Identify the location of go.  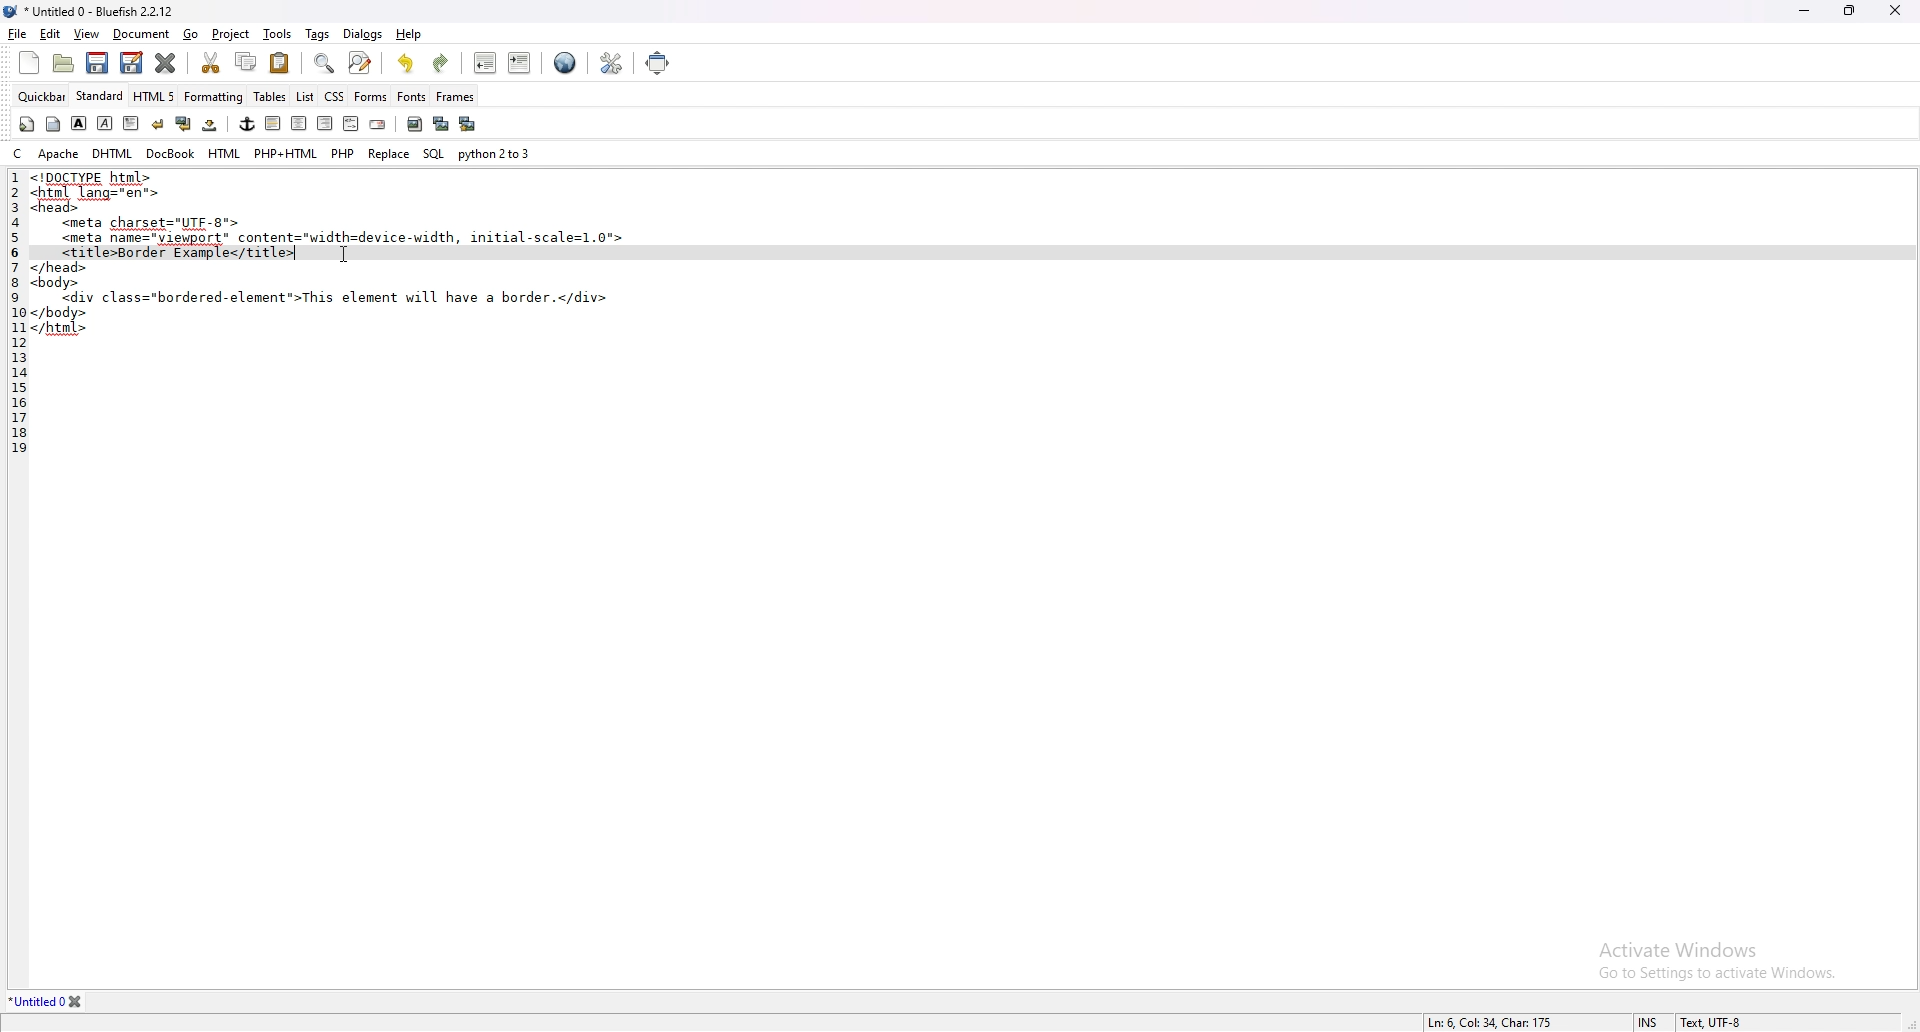
(190, 34).